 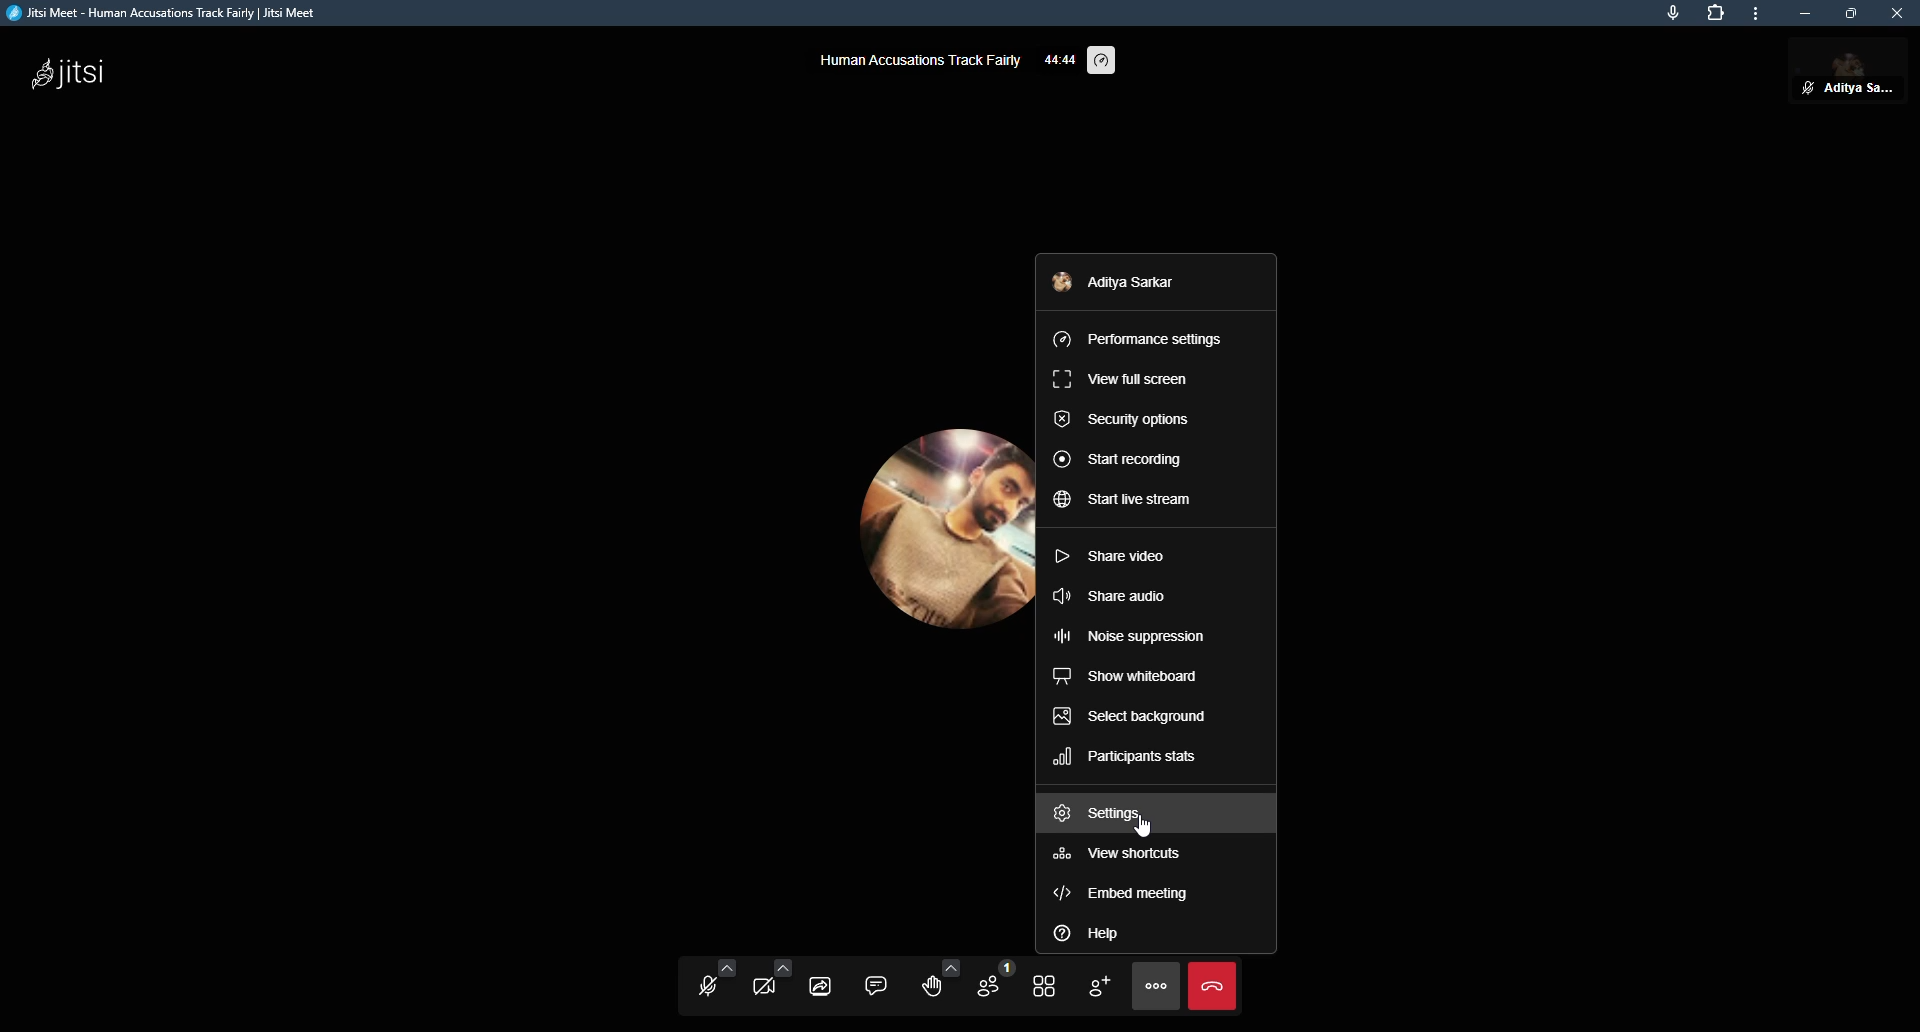 I want to click on chat, so click(x=872, y=983).